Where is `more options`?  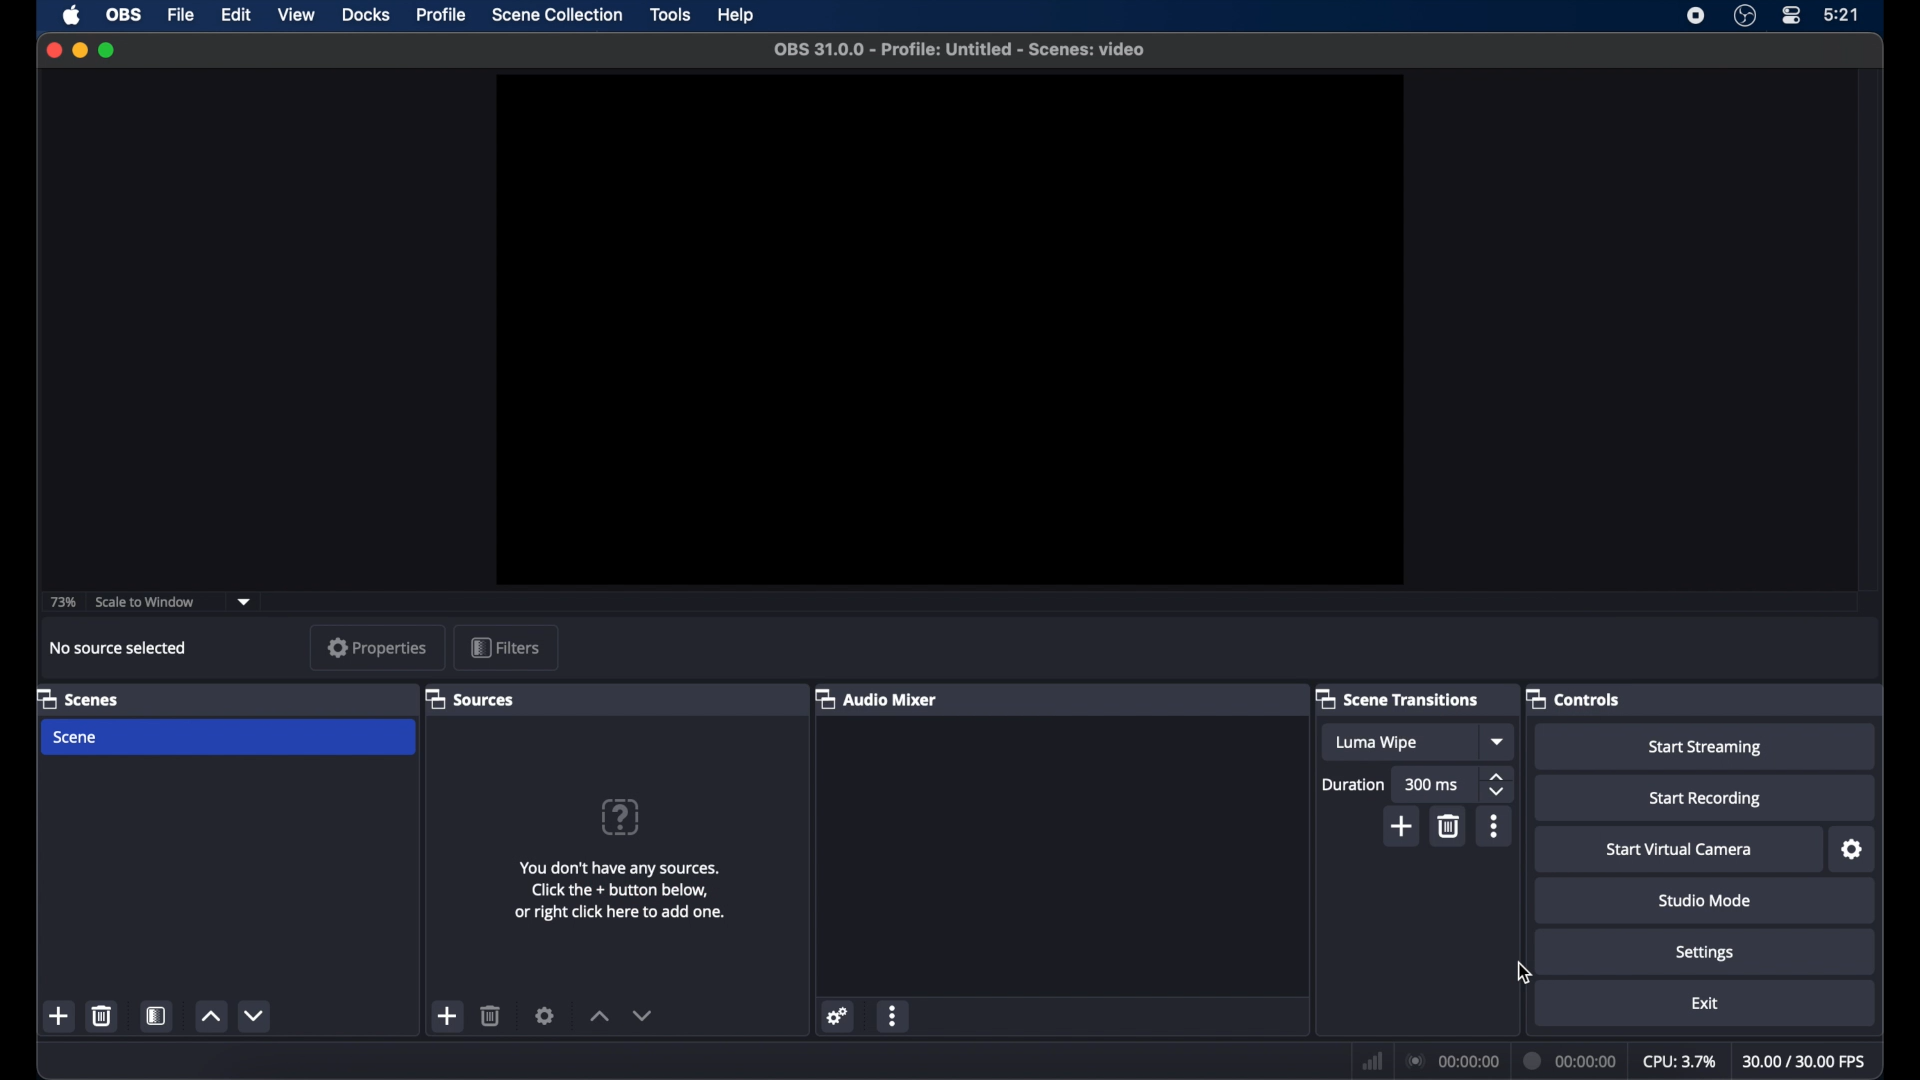
more options is located at coordinates (894, 1018).